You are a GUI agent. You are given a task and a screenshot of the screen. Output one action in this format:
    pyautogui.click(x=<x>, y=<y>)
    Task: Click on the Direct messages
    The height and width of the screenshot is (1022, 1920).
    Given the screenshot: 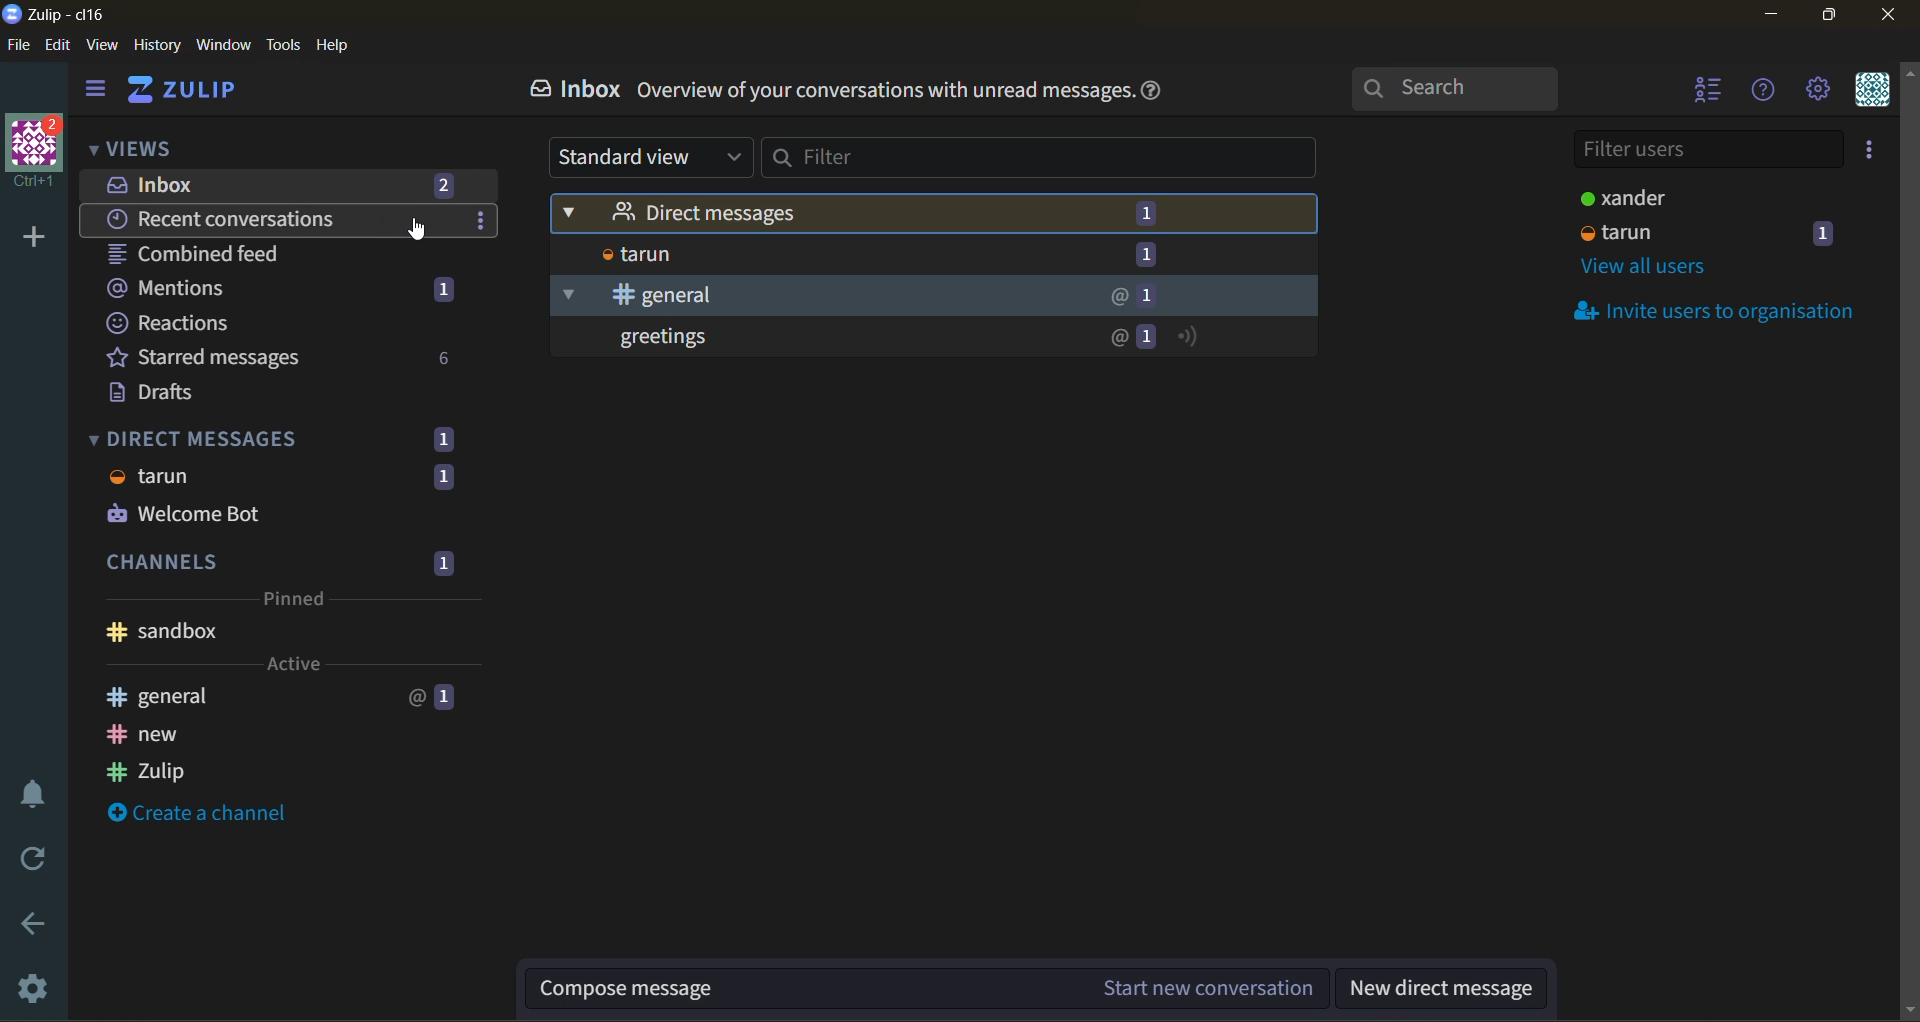 What is the action you would take?
    pyautogui.click(x=825, y=215)
    